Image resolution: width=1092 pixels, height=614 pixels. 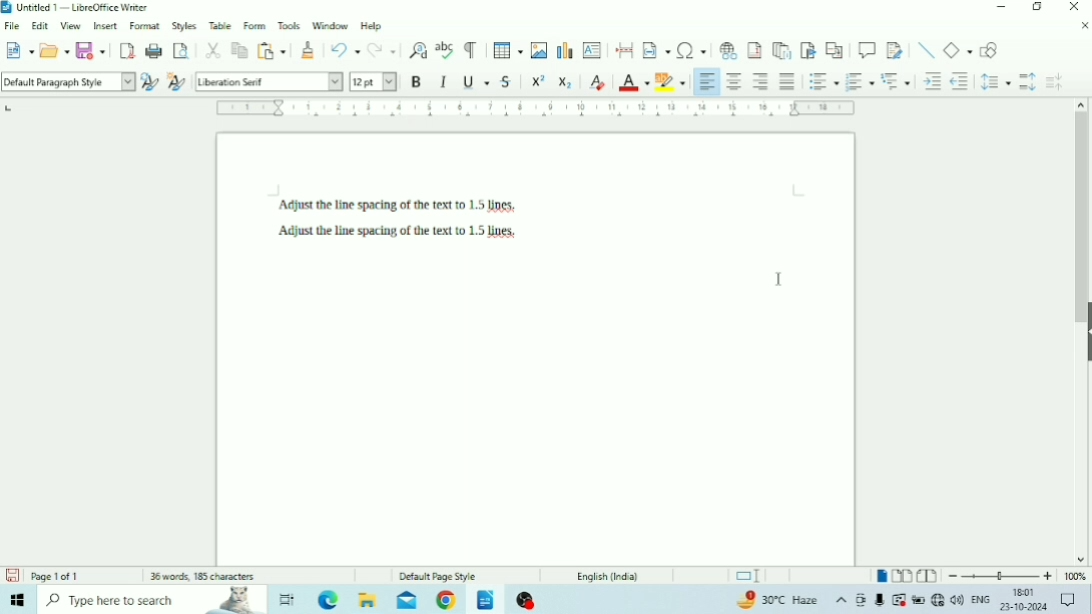 I want to click on Insert Chart, so click(x=565, y=49).